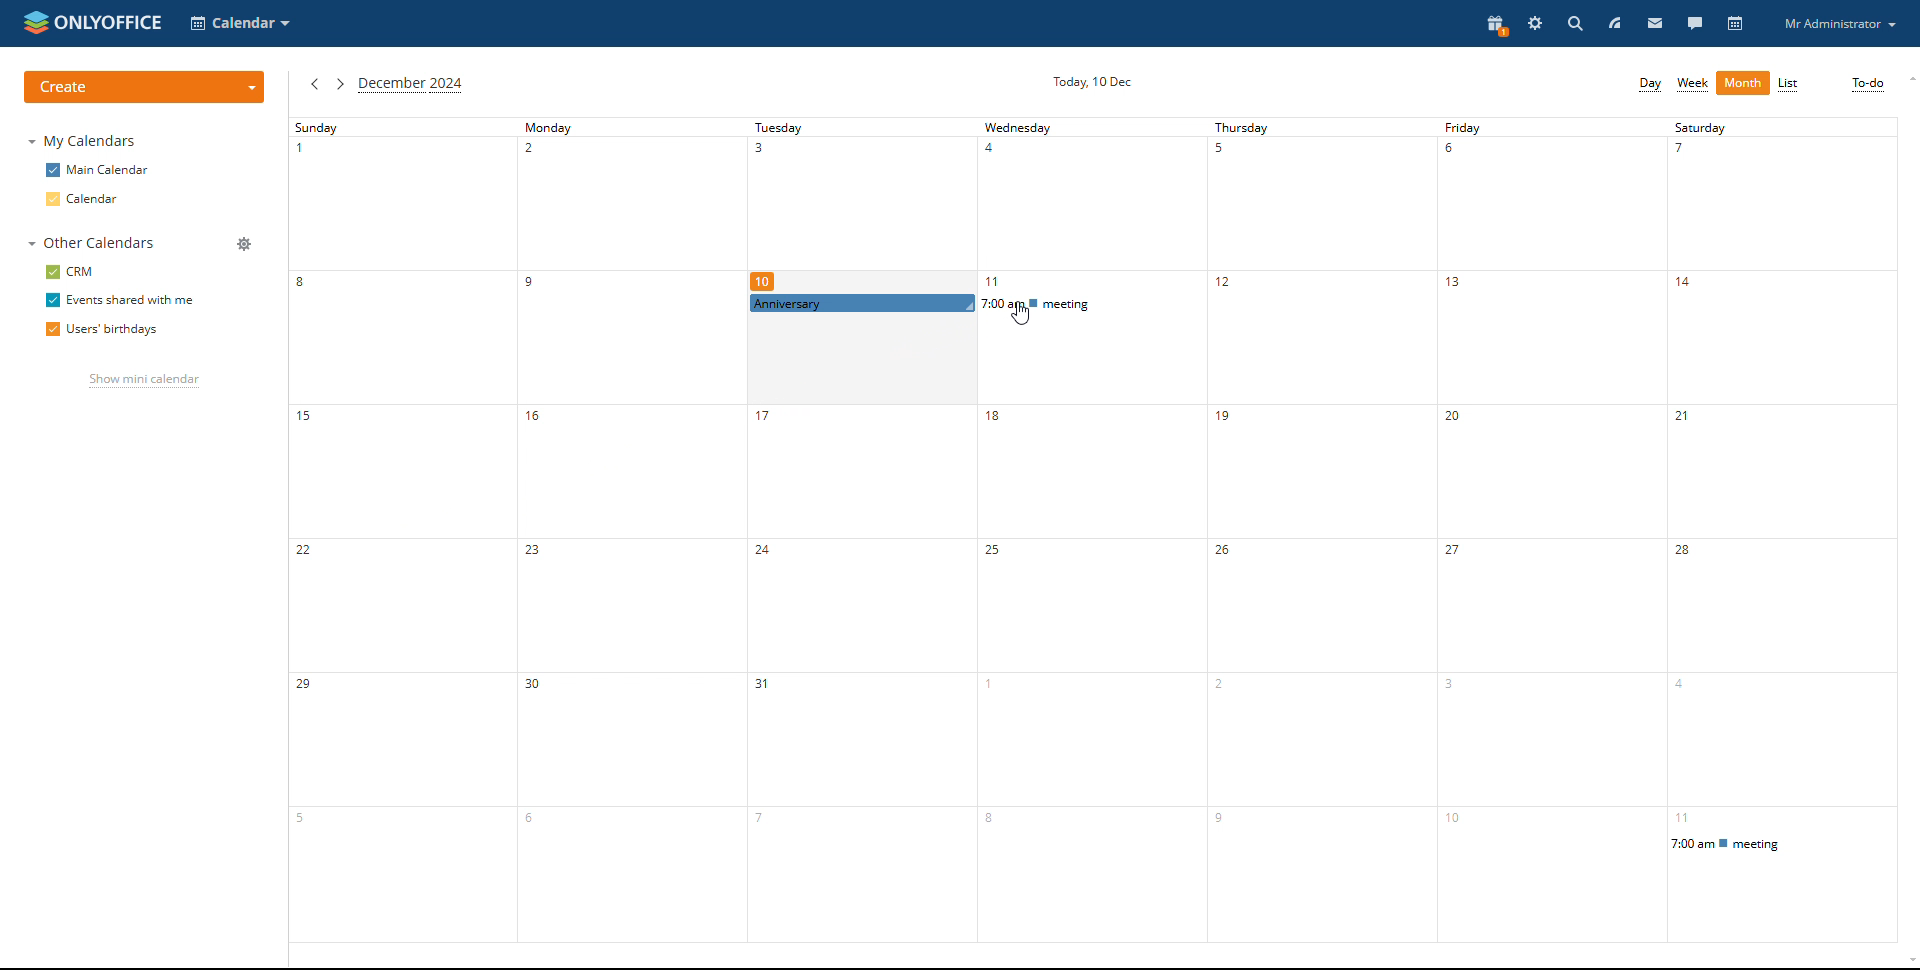  What do you see at coordinates (1838, 23) in the screenshot?
I see `profile` at bounding box center [1838, 23].